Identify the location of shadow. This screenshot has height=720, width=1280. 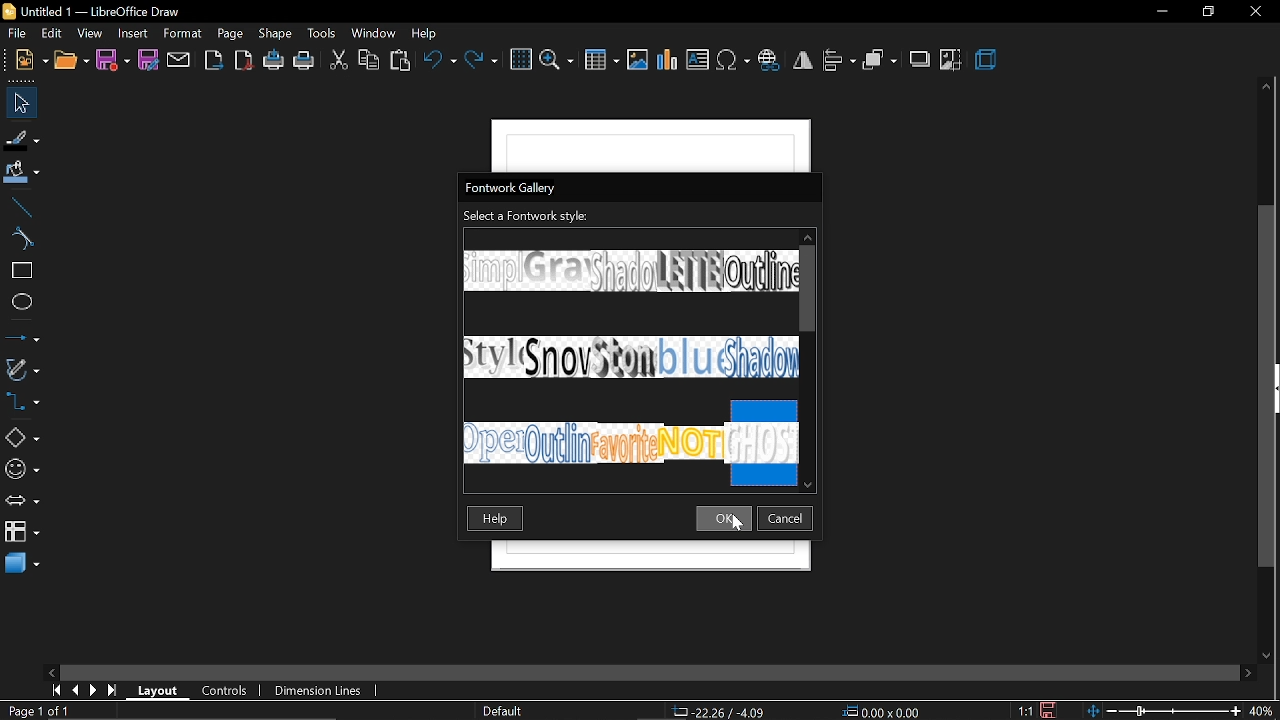
(919, 61).